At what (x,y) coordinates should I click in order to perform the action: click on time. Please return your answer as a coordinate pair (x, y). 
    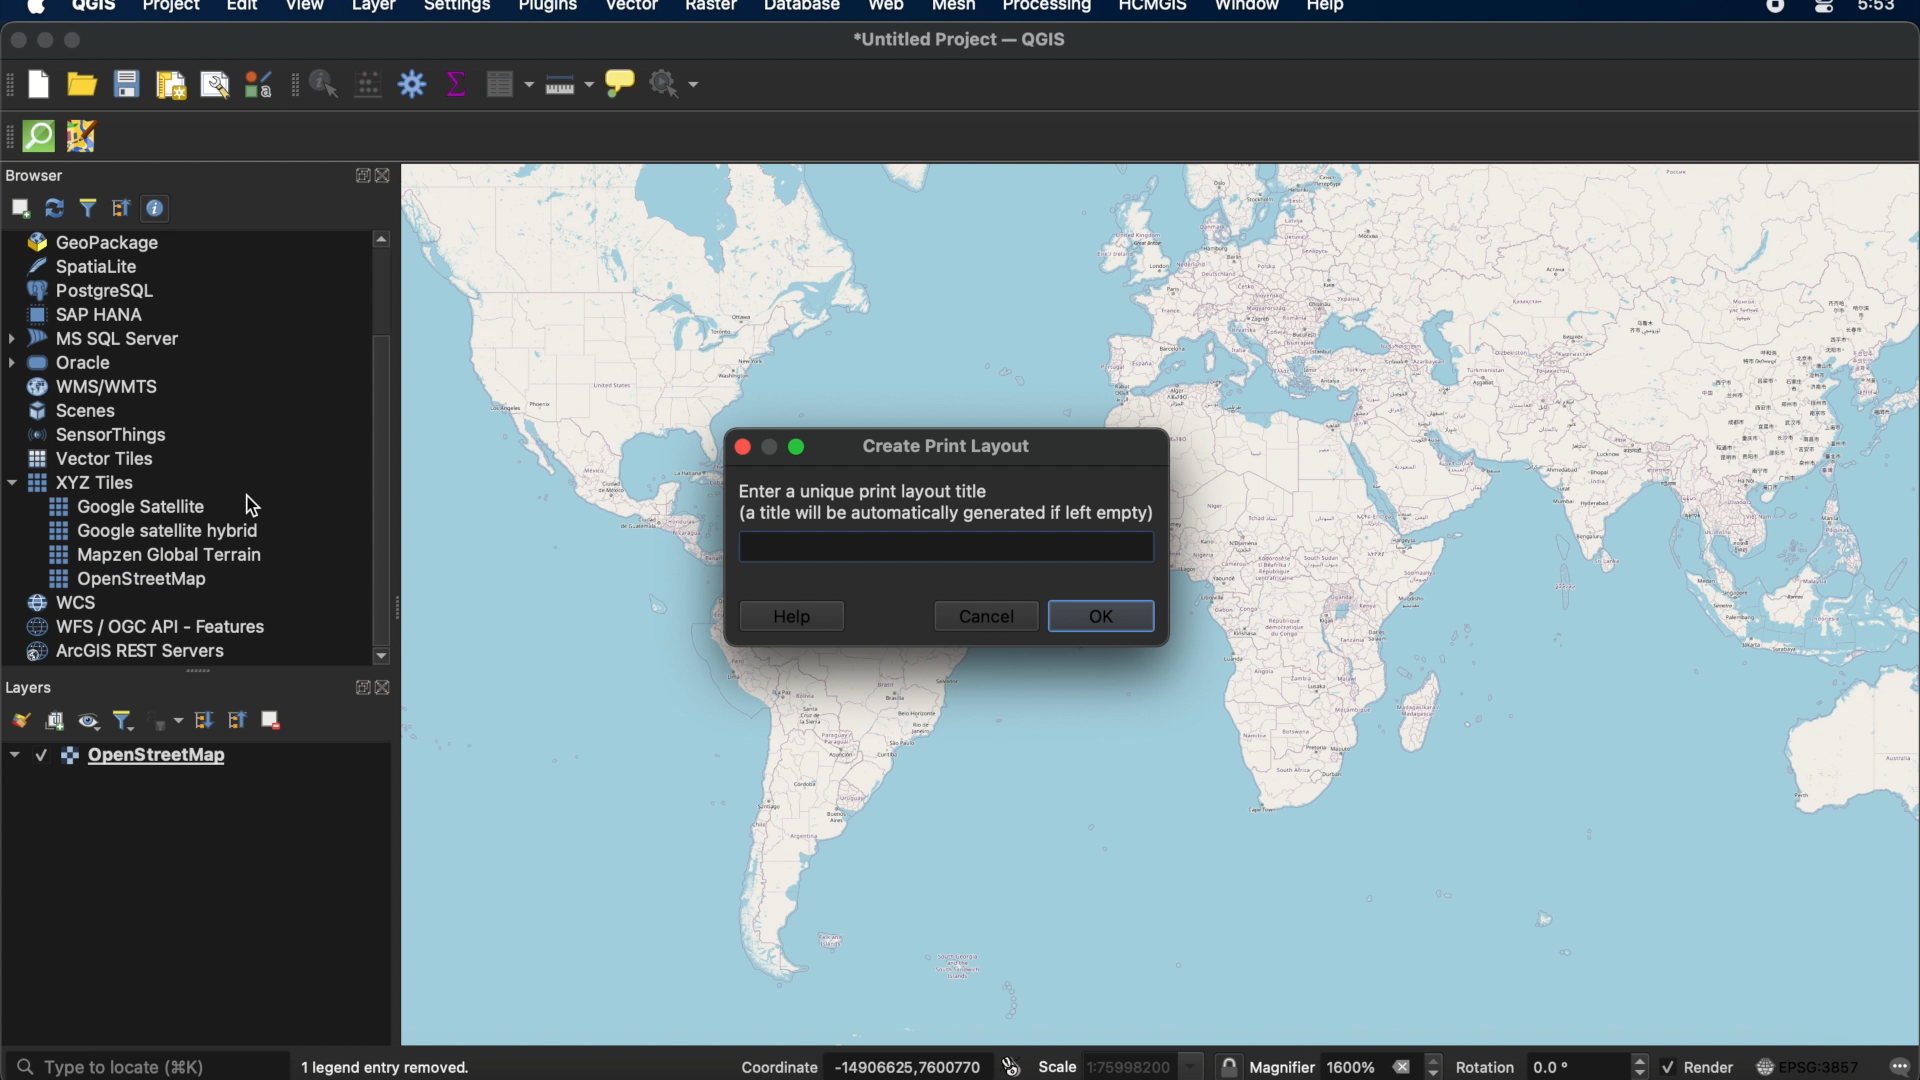
    Looking at the image, I should click on (1885, 9).